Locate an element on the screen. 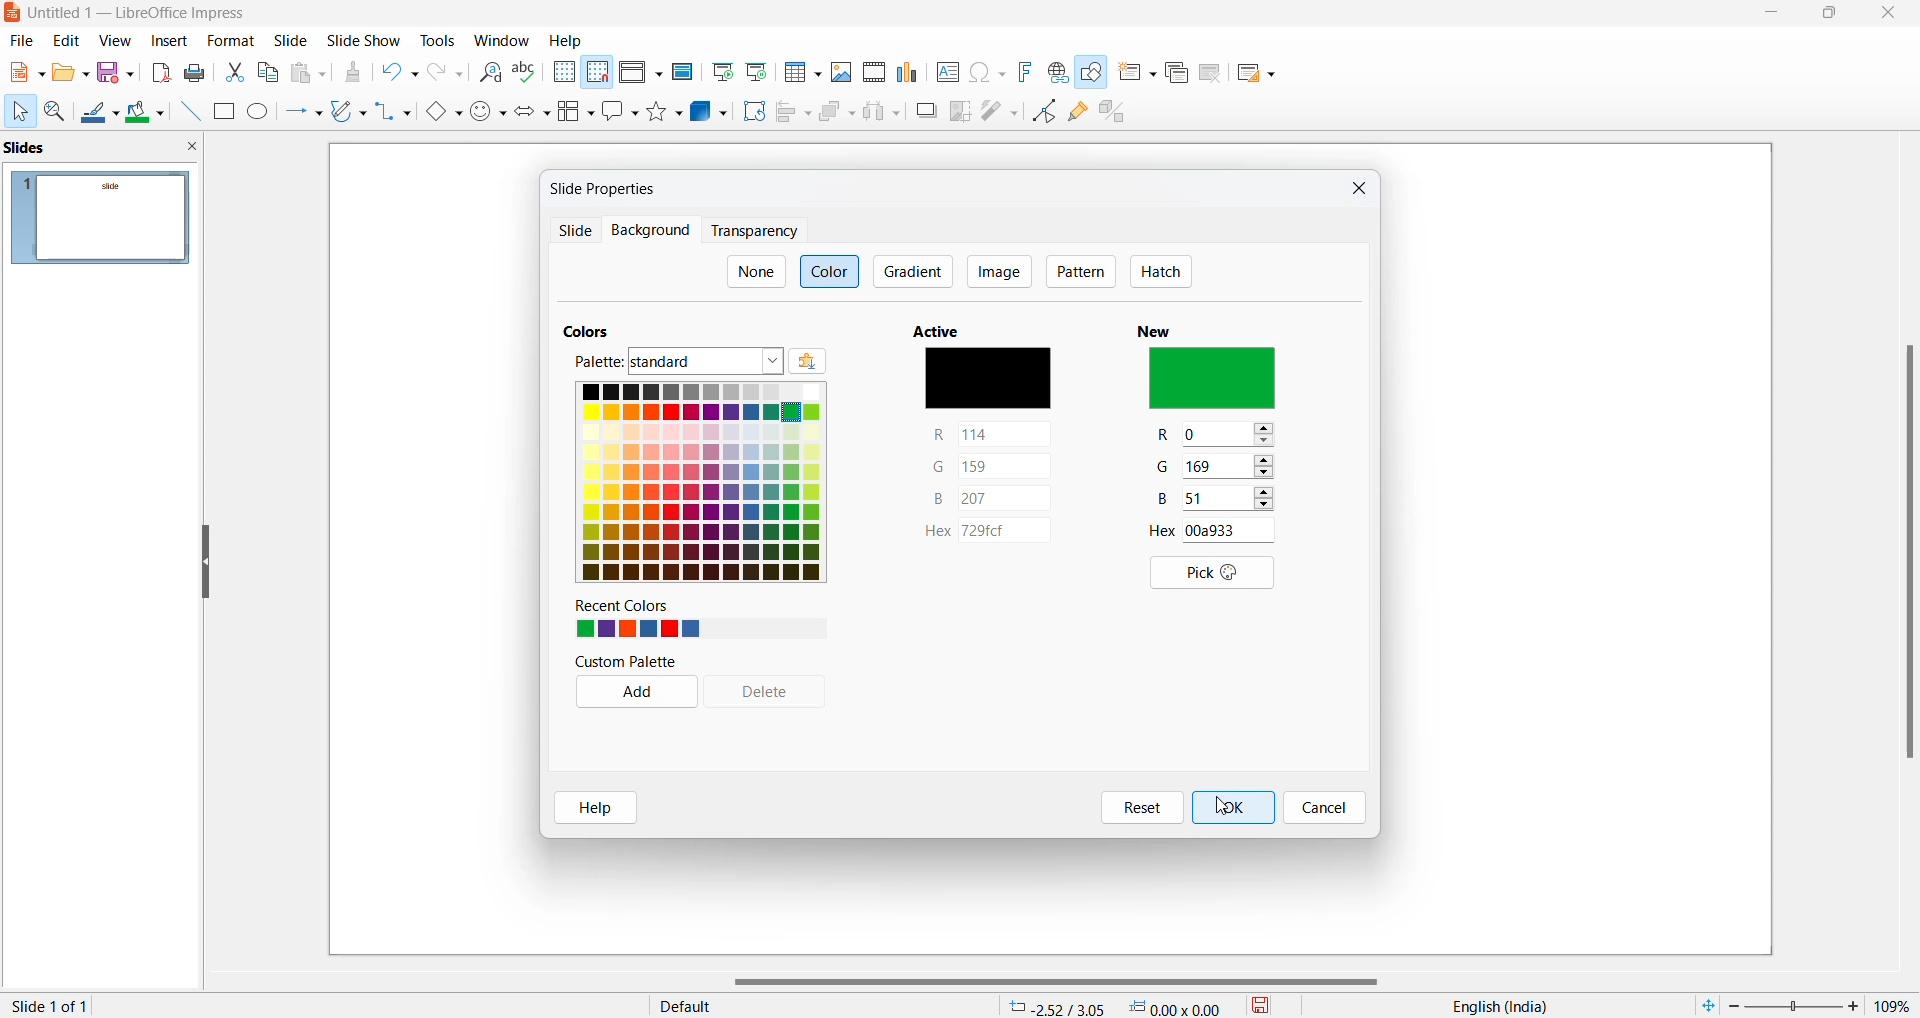 This screenshot has width=1920, height=1018. none is located at coordinates (755, 272).